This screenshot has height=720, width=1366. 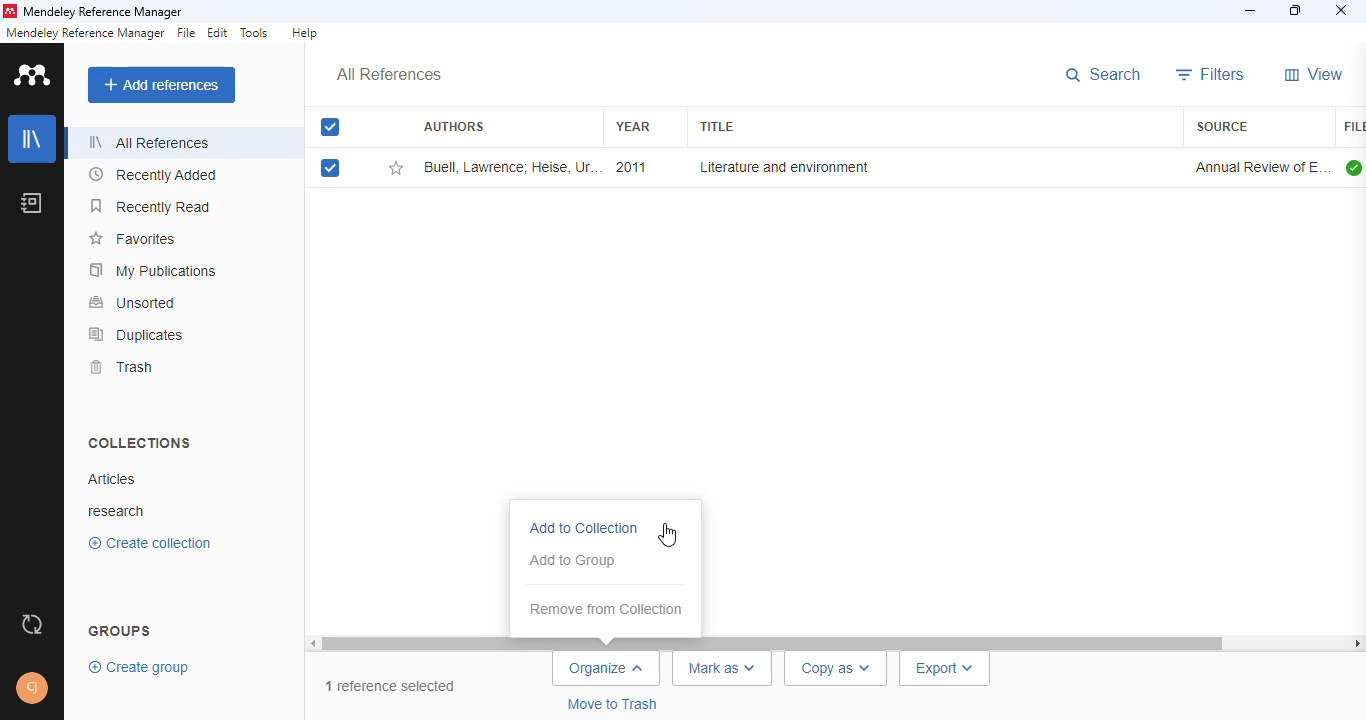 What do you see at coordinates (219, 32) in the screenshot?
I see `edit` at bounding box center [219, 32].